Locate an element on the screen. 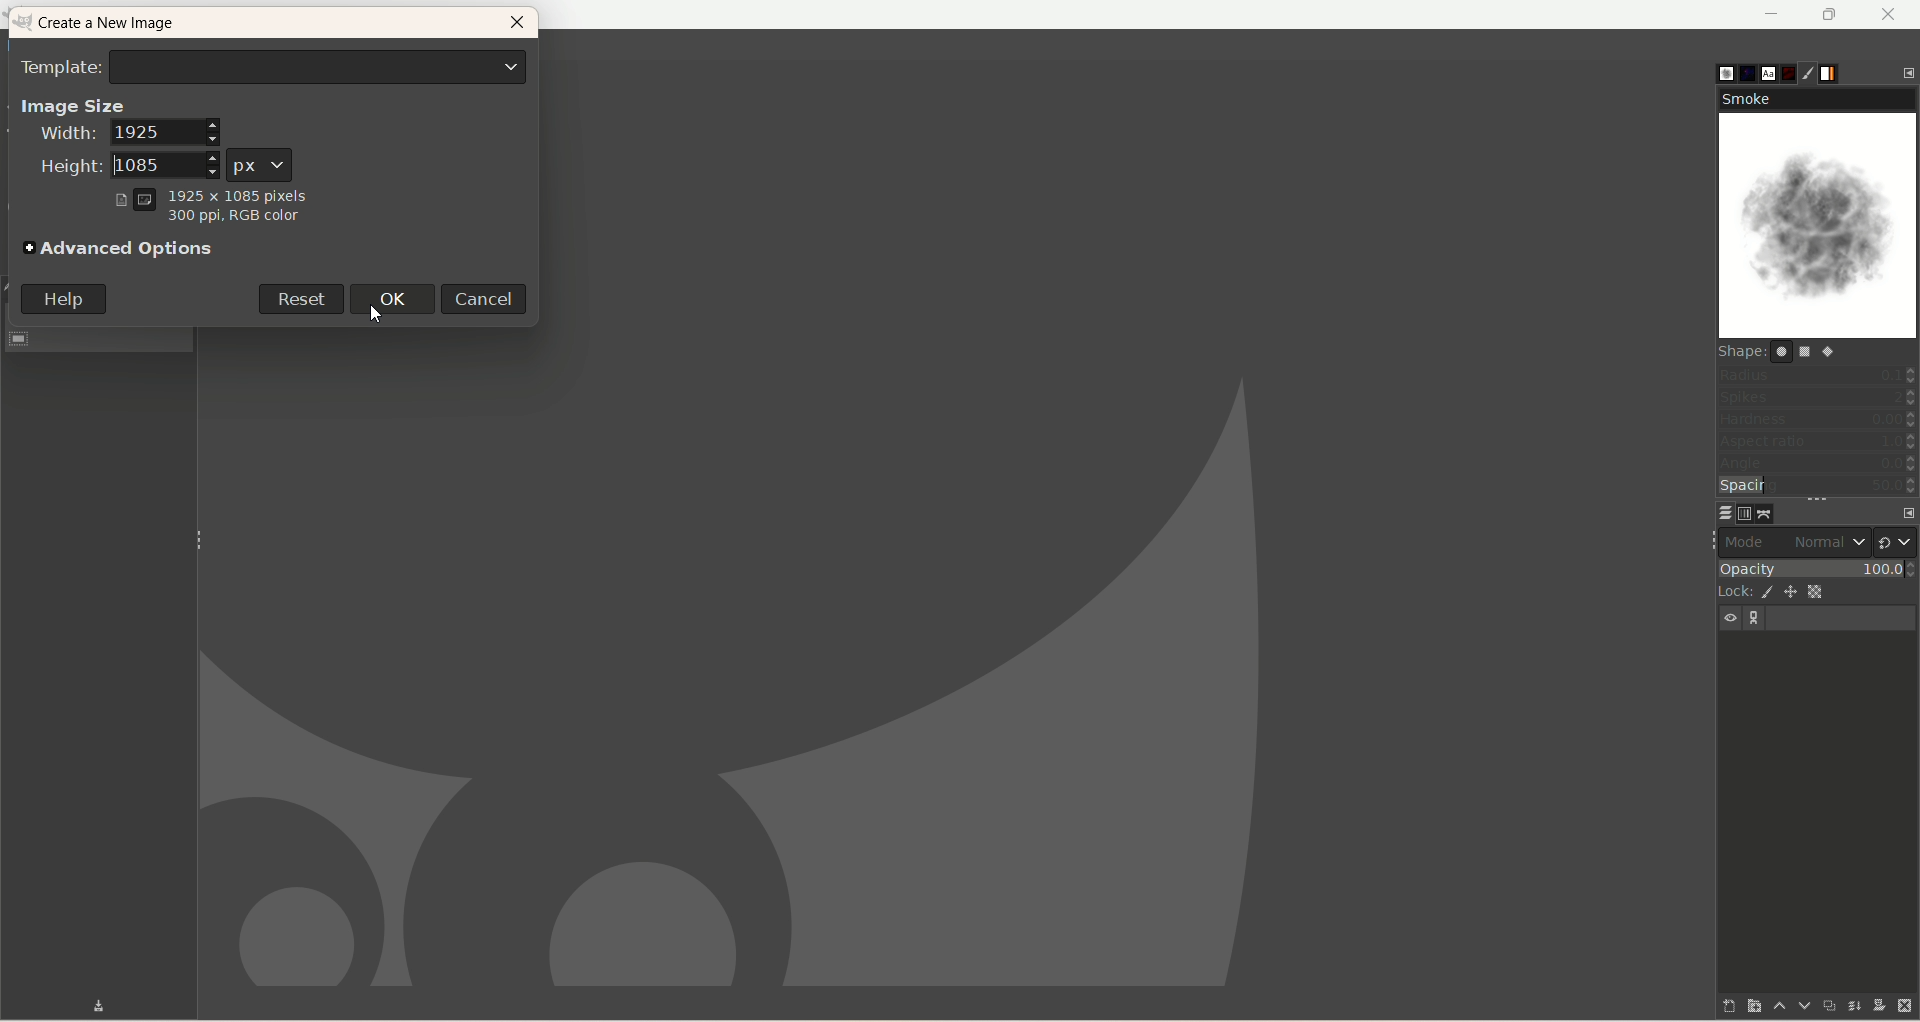 The height and width of the screenshot is (1022, 1920). merge this layer is located at coordinates (1852, 1003).